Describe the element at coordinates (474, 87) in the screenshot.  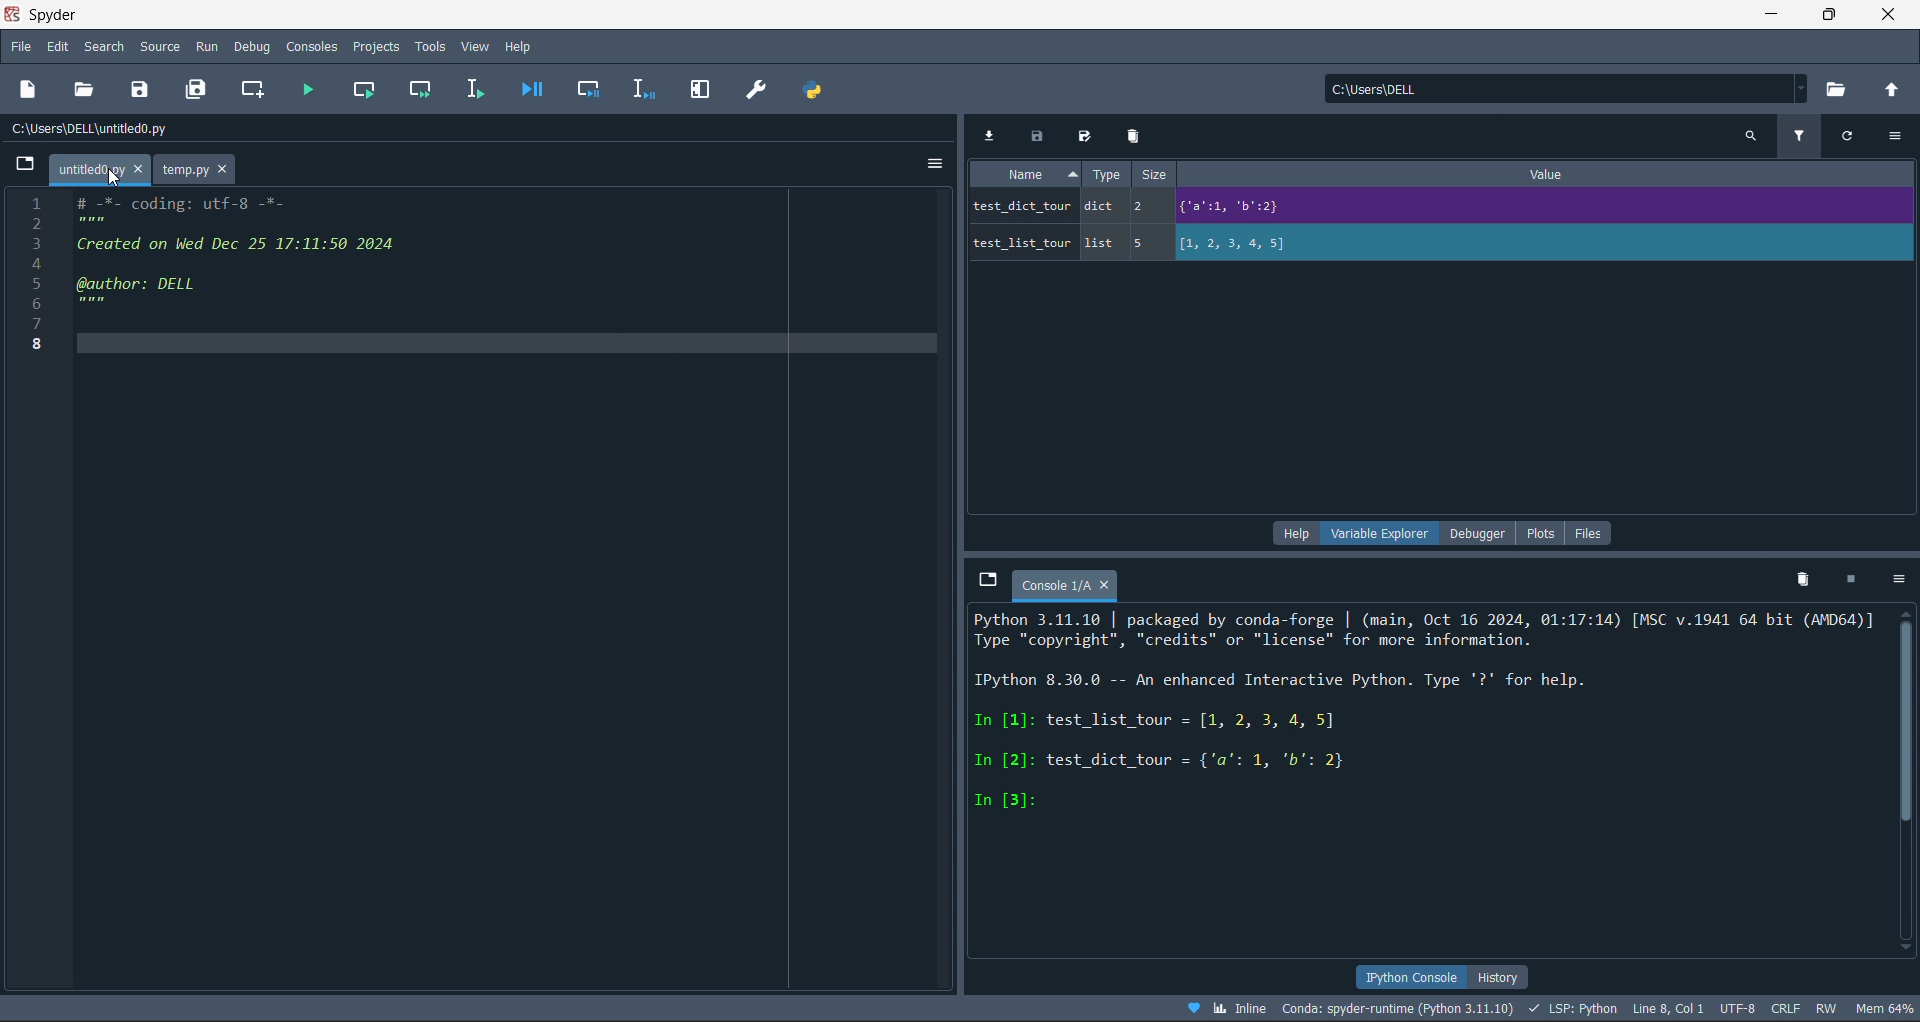
I see `run line` at that location.